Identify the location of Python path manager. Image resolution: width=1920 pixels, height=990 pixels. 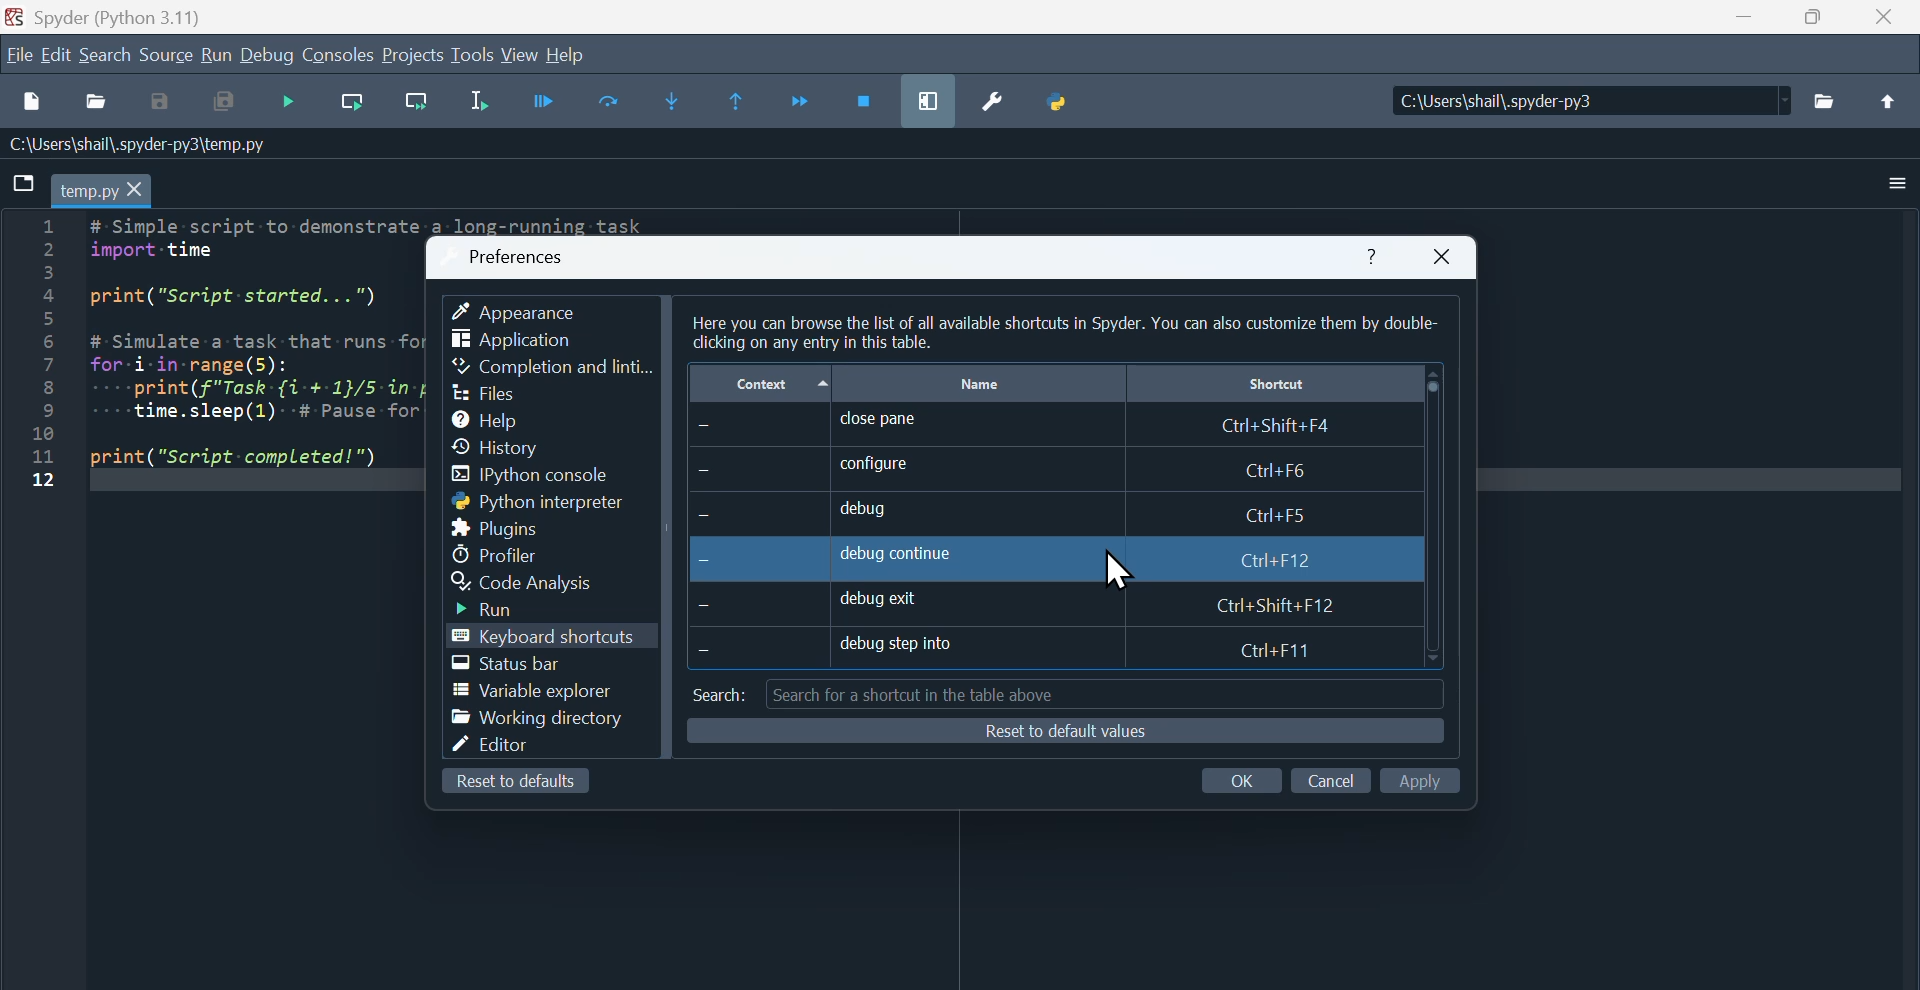
(1063, 99).